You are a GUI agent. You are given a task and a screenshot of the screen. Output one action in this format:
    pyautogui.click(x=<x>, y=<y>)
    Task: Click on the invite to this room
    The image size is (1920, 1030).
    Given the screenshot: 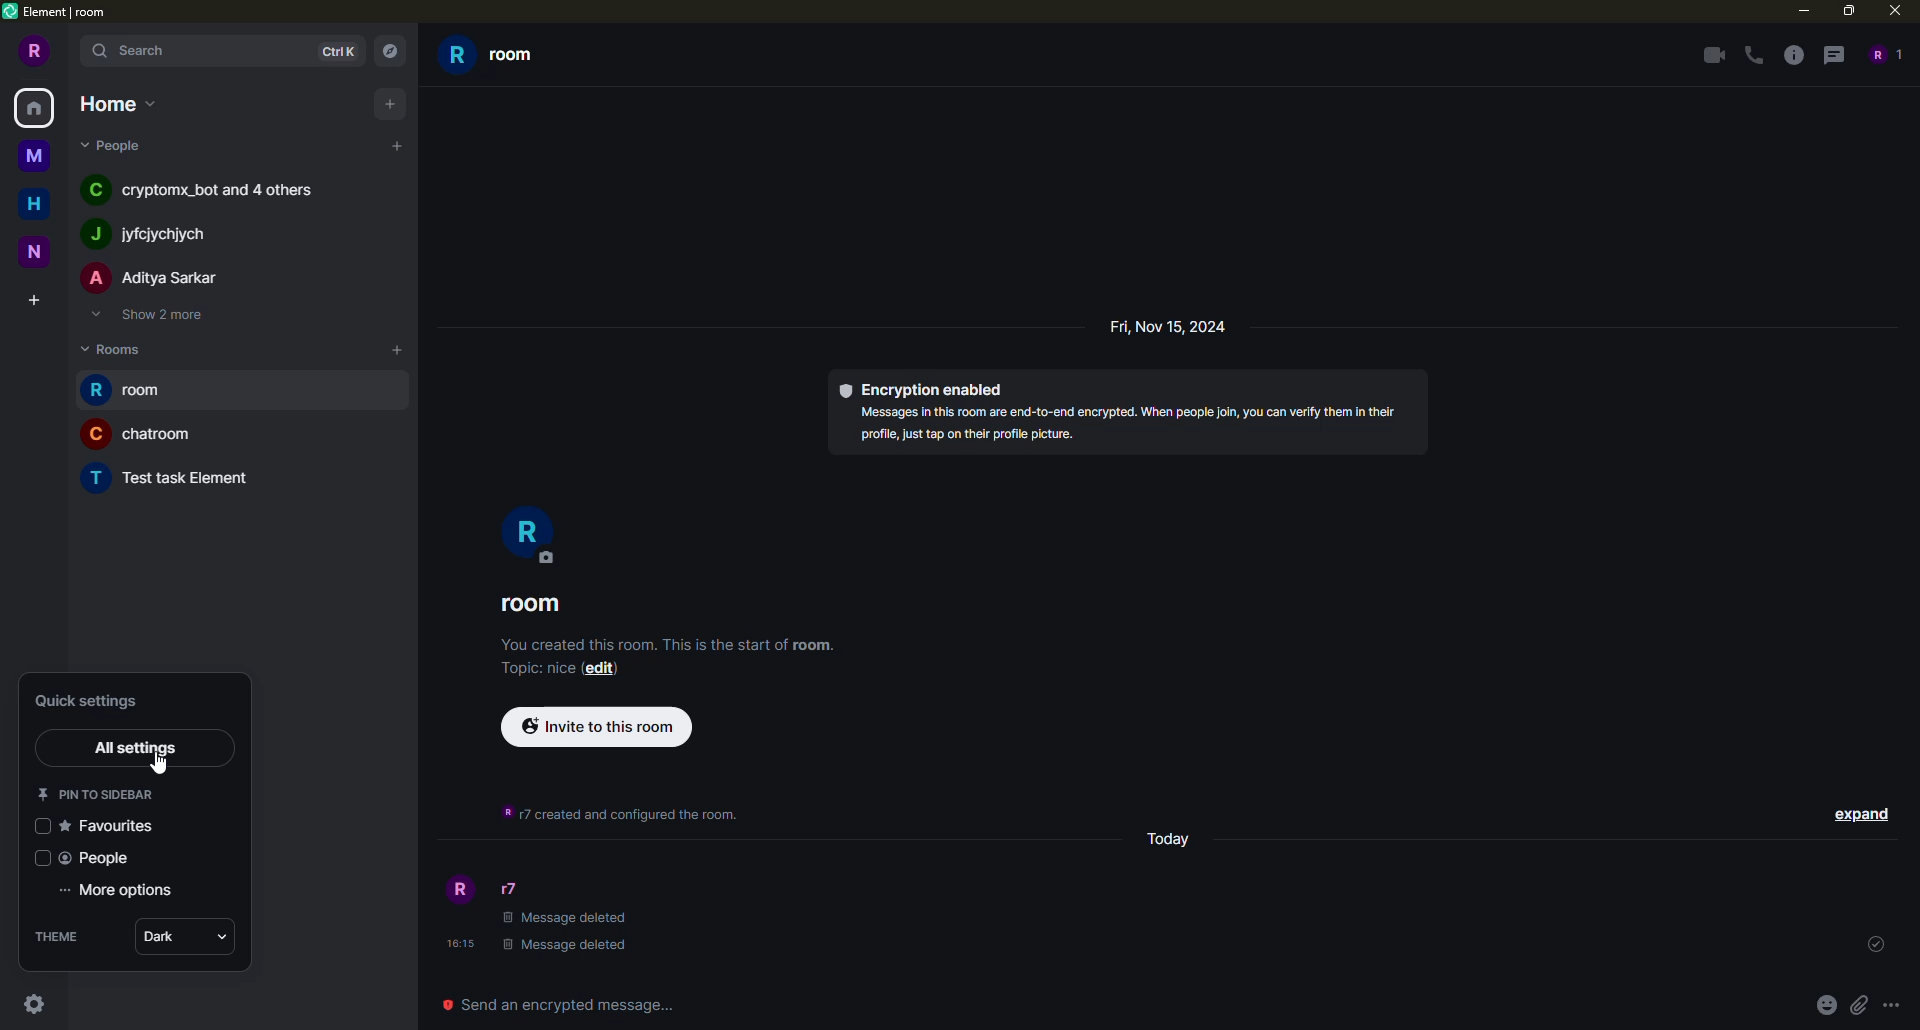 What is the action you would take?
    pyautogui.click(x=598, y=725)
    